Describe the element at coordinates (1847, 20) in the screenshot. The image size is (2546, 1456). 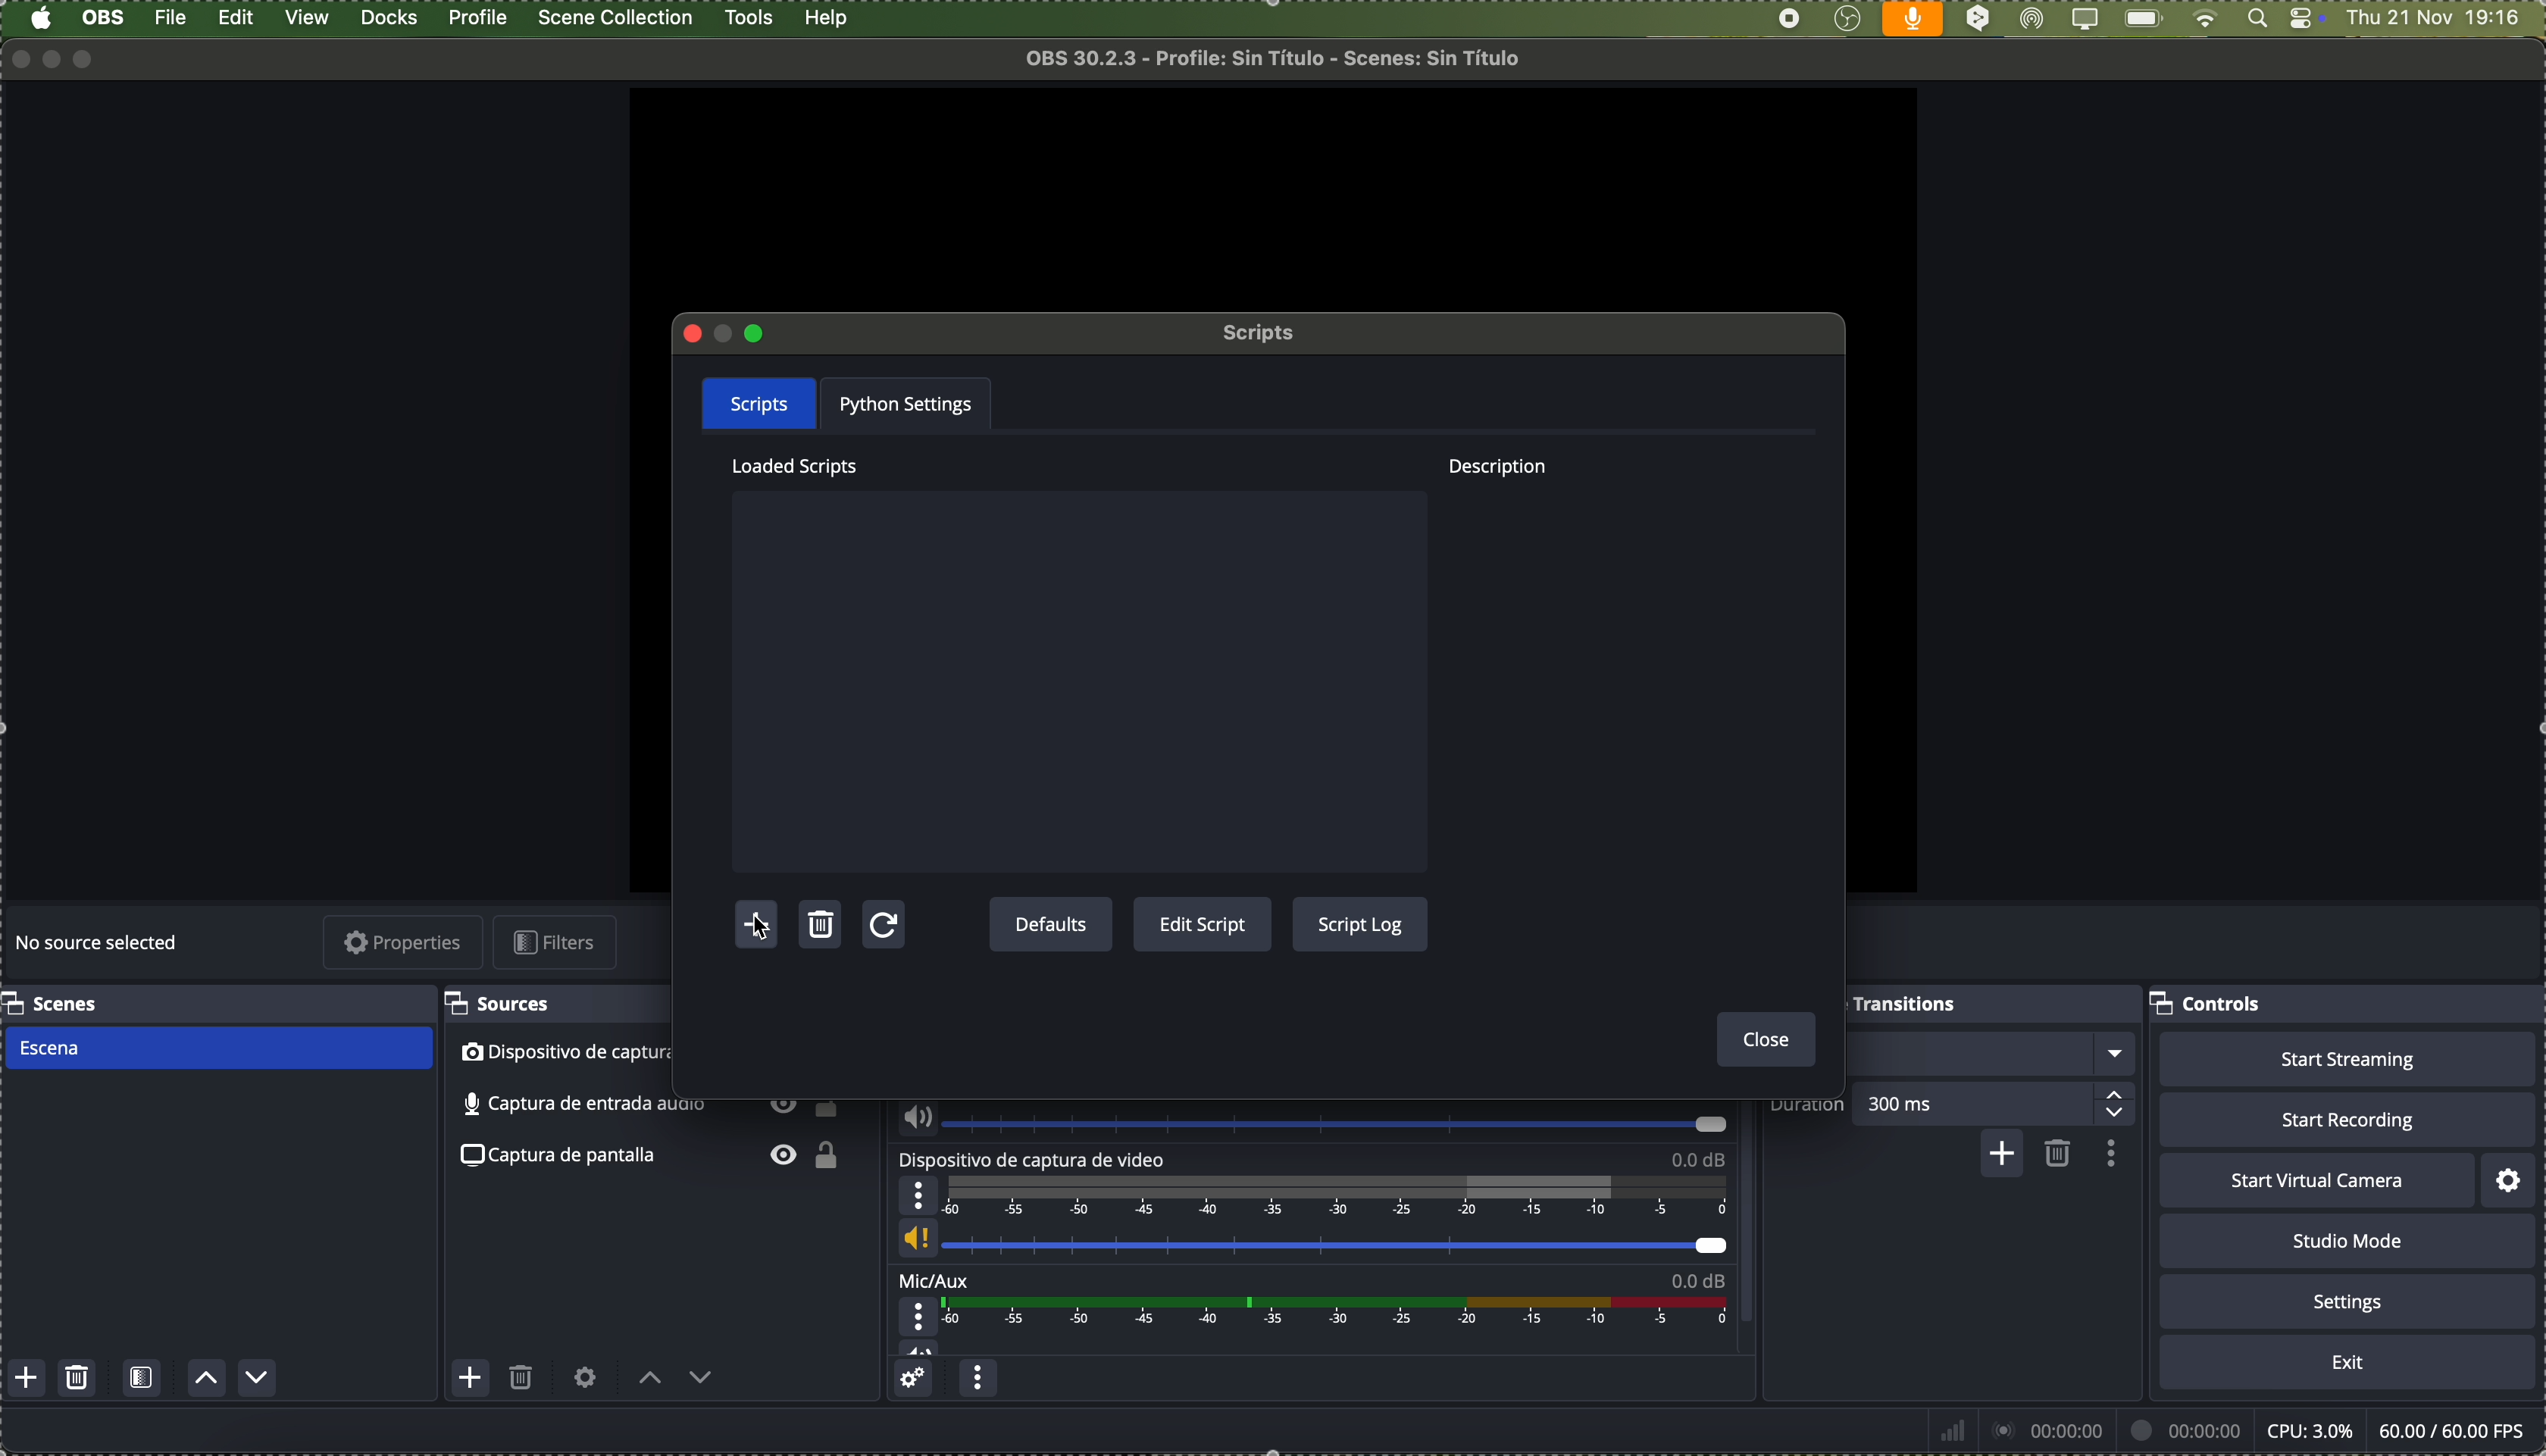
I see `OBS Studio` at that location.